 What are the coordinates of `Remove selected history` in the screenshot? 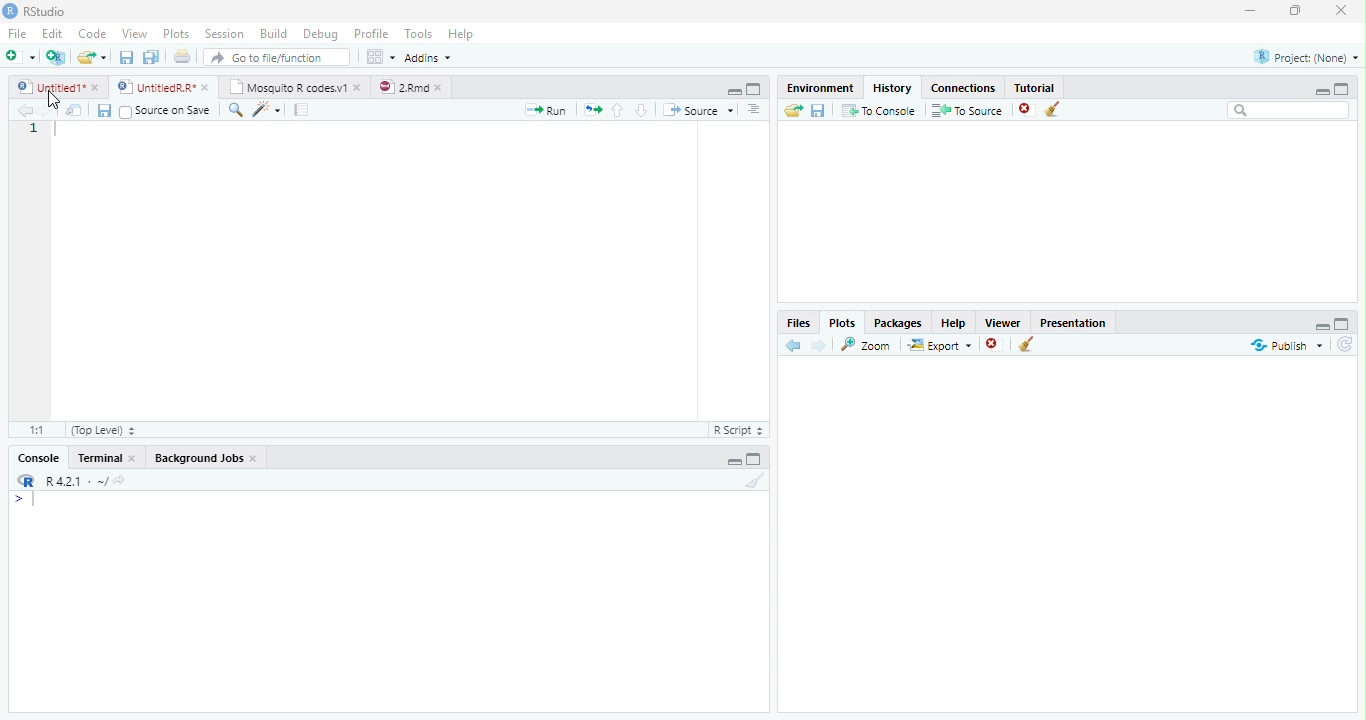 It's located at (1025, 109).